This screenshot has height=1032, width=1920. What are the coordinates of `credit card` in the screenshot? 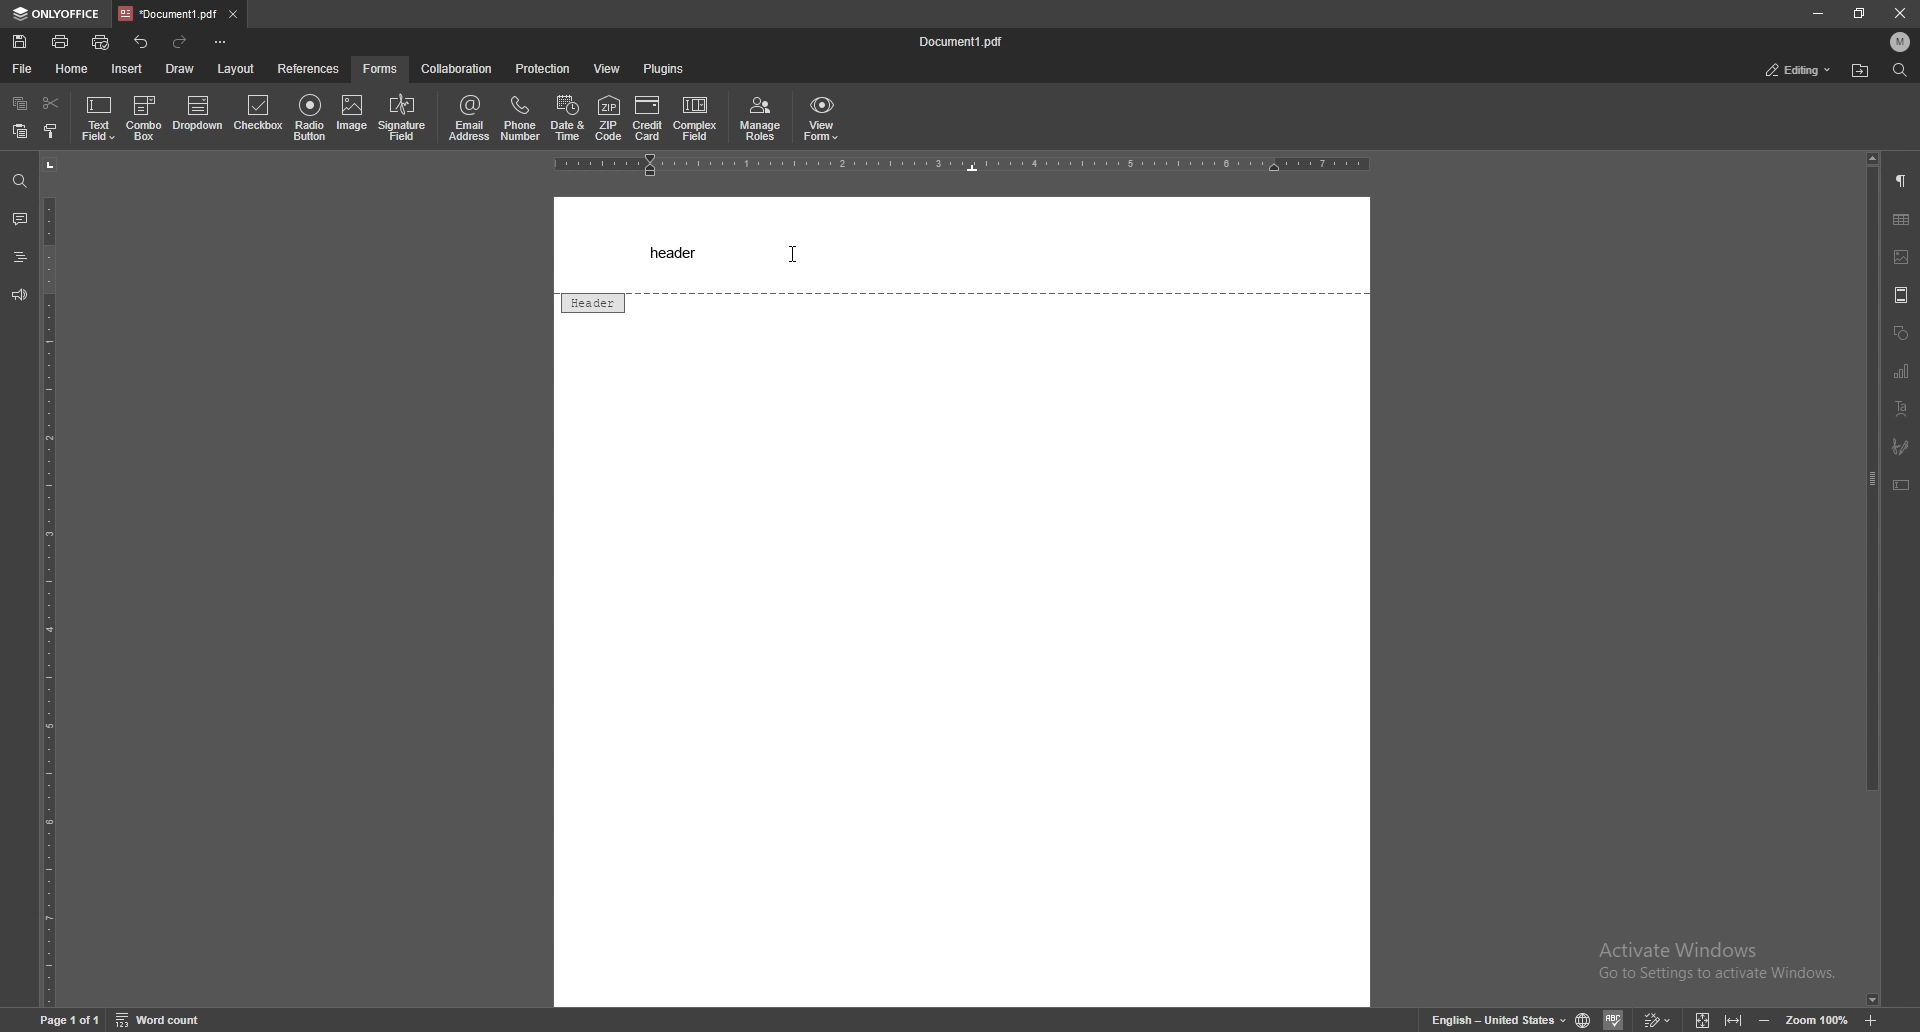 It's located at (647, 119).